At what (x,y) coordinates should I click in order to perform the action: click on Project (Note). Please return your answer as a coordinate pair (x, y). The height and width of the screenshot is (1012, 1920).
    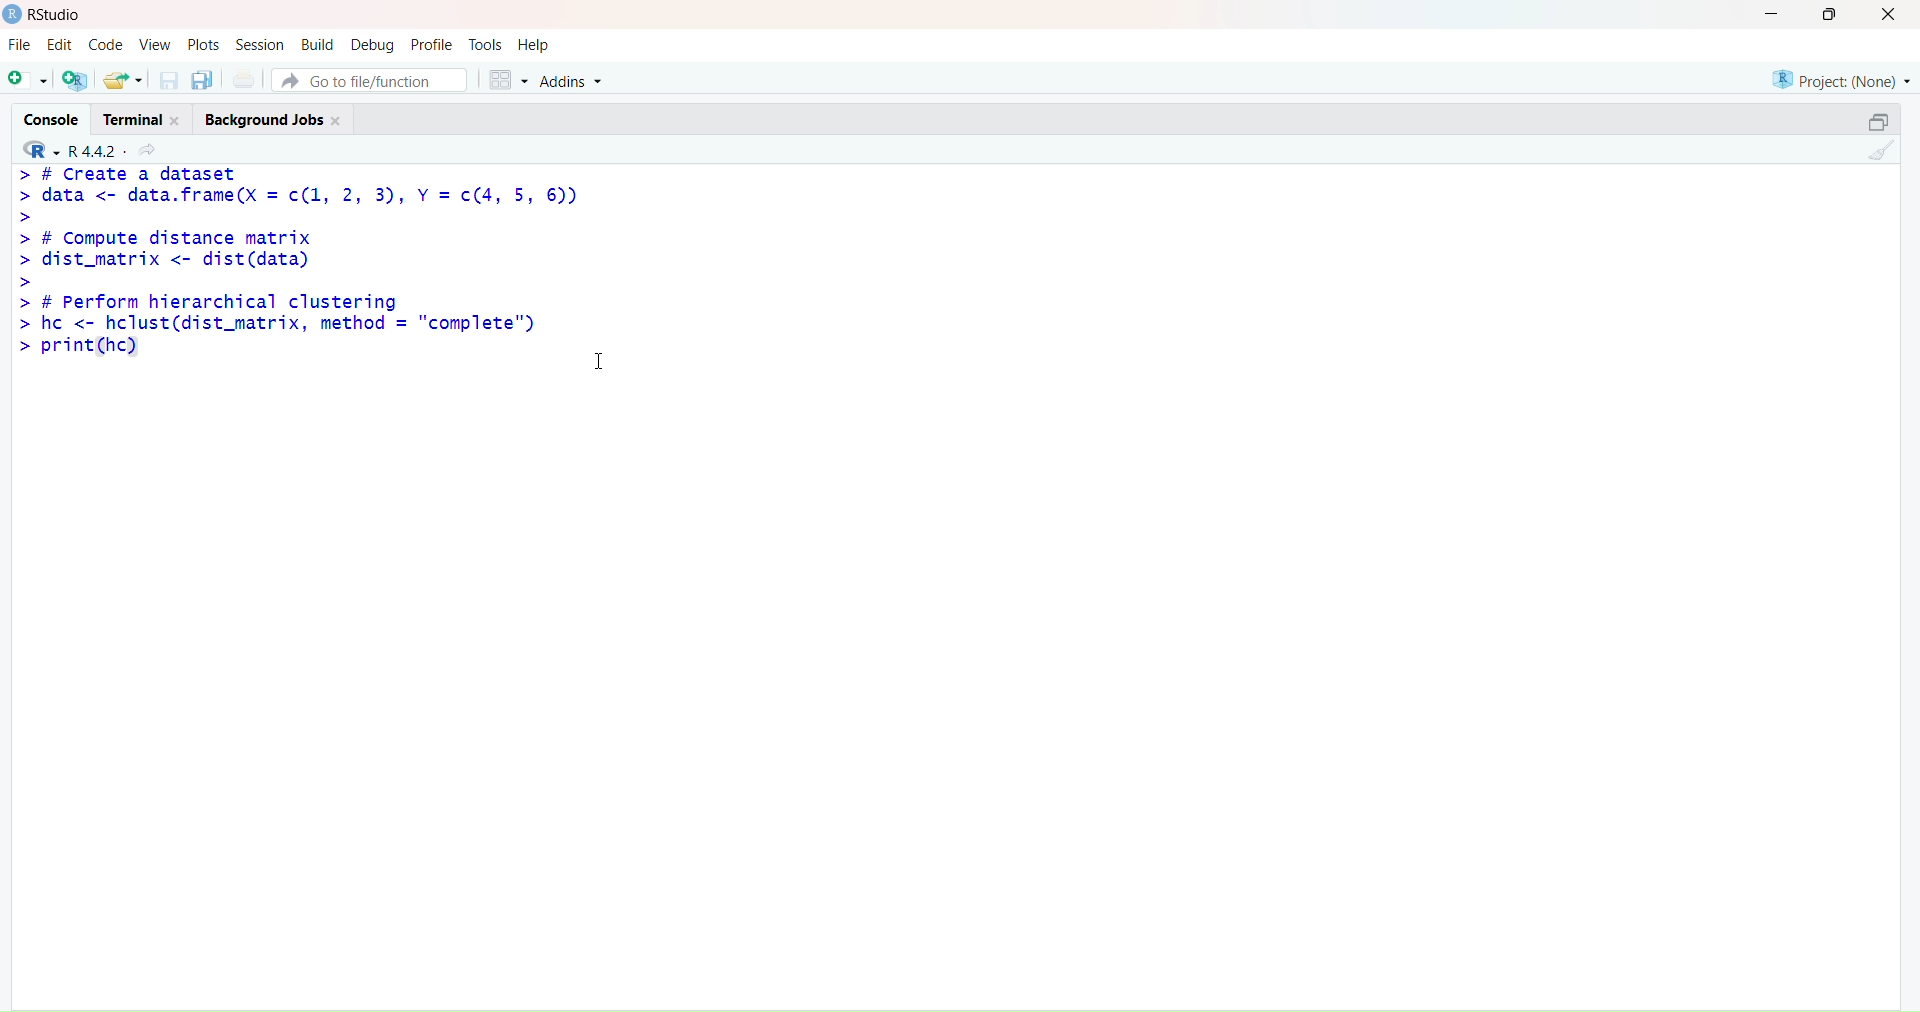
    Looking at the image, I should click on (1842, 78).